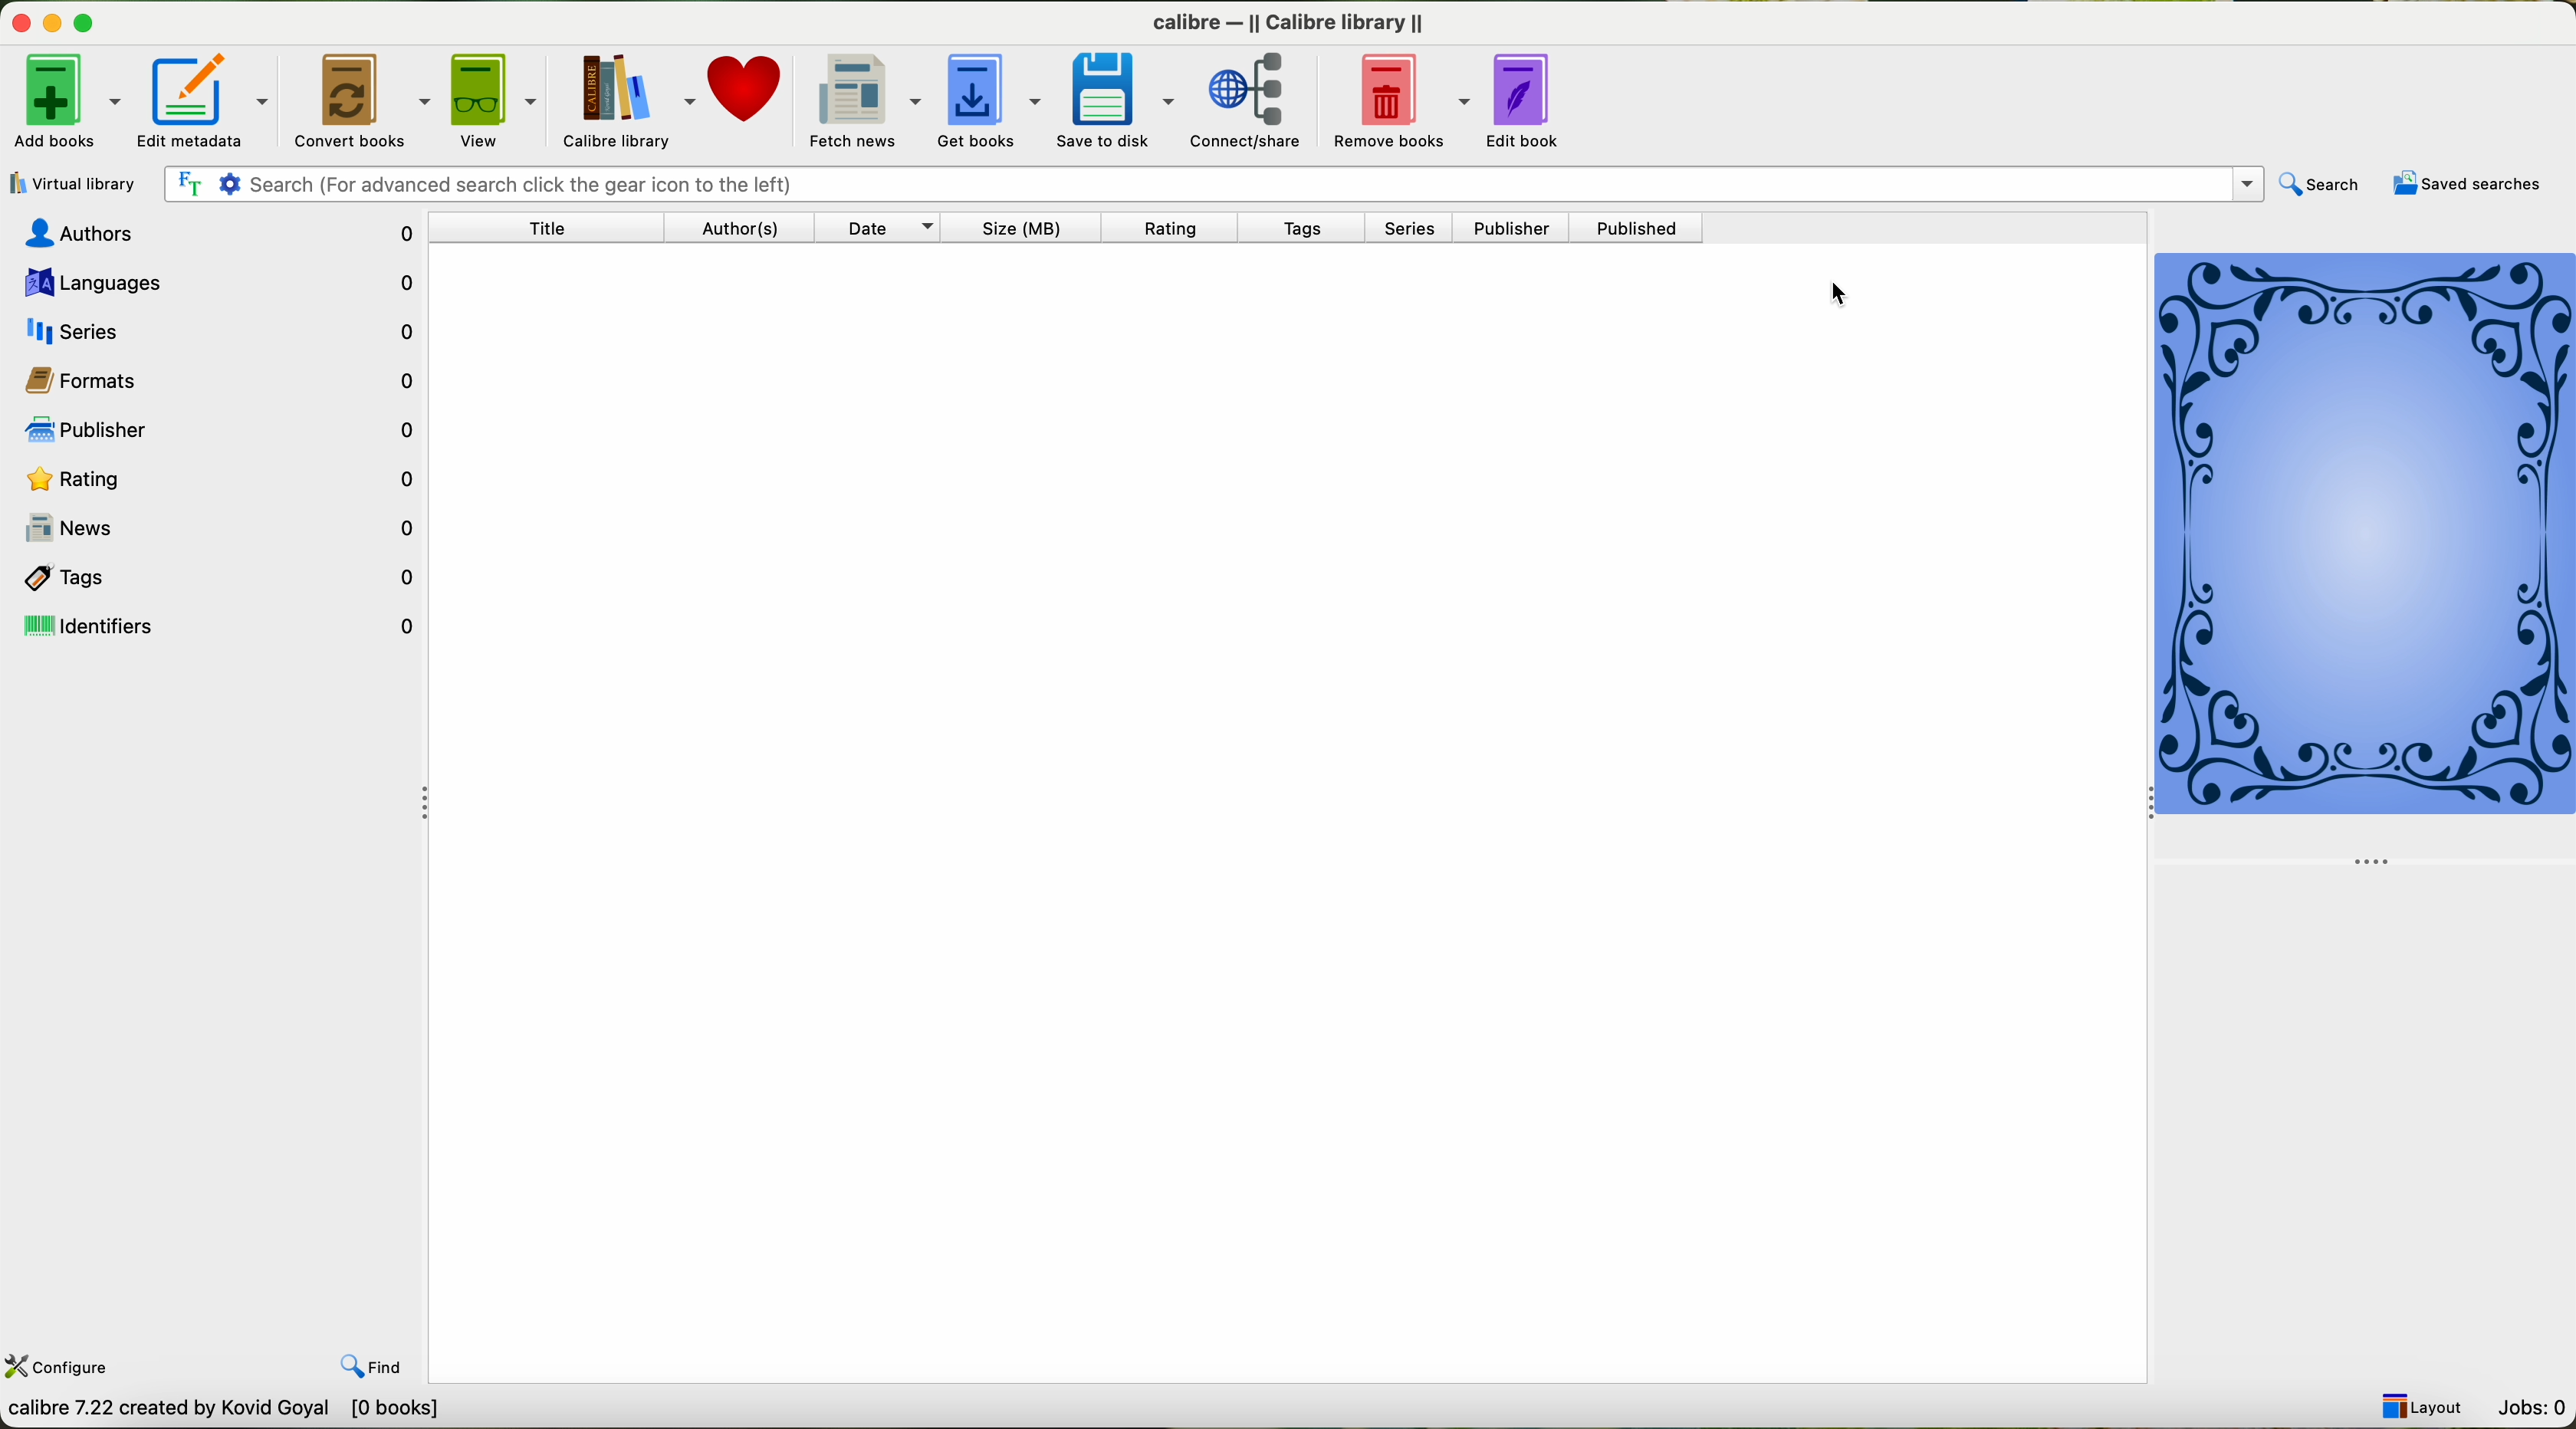  I want to click on configure, so click(64, 1366).